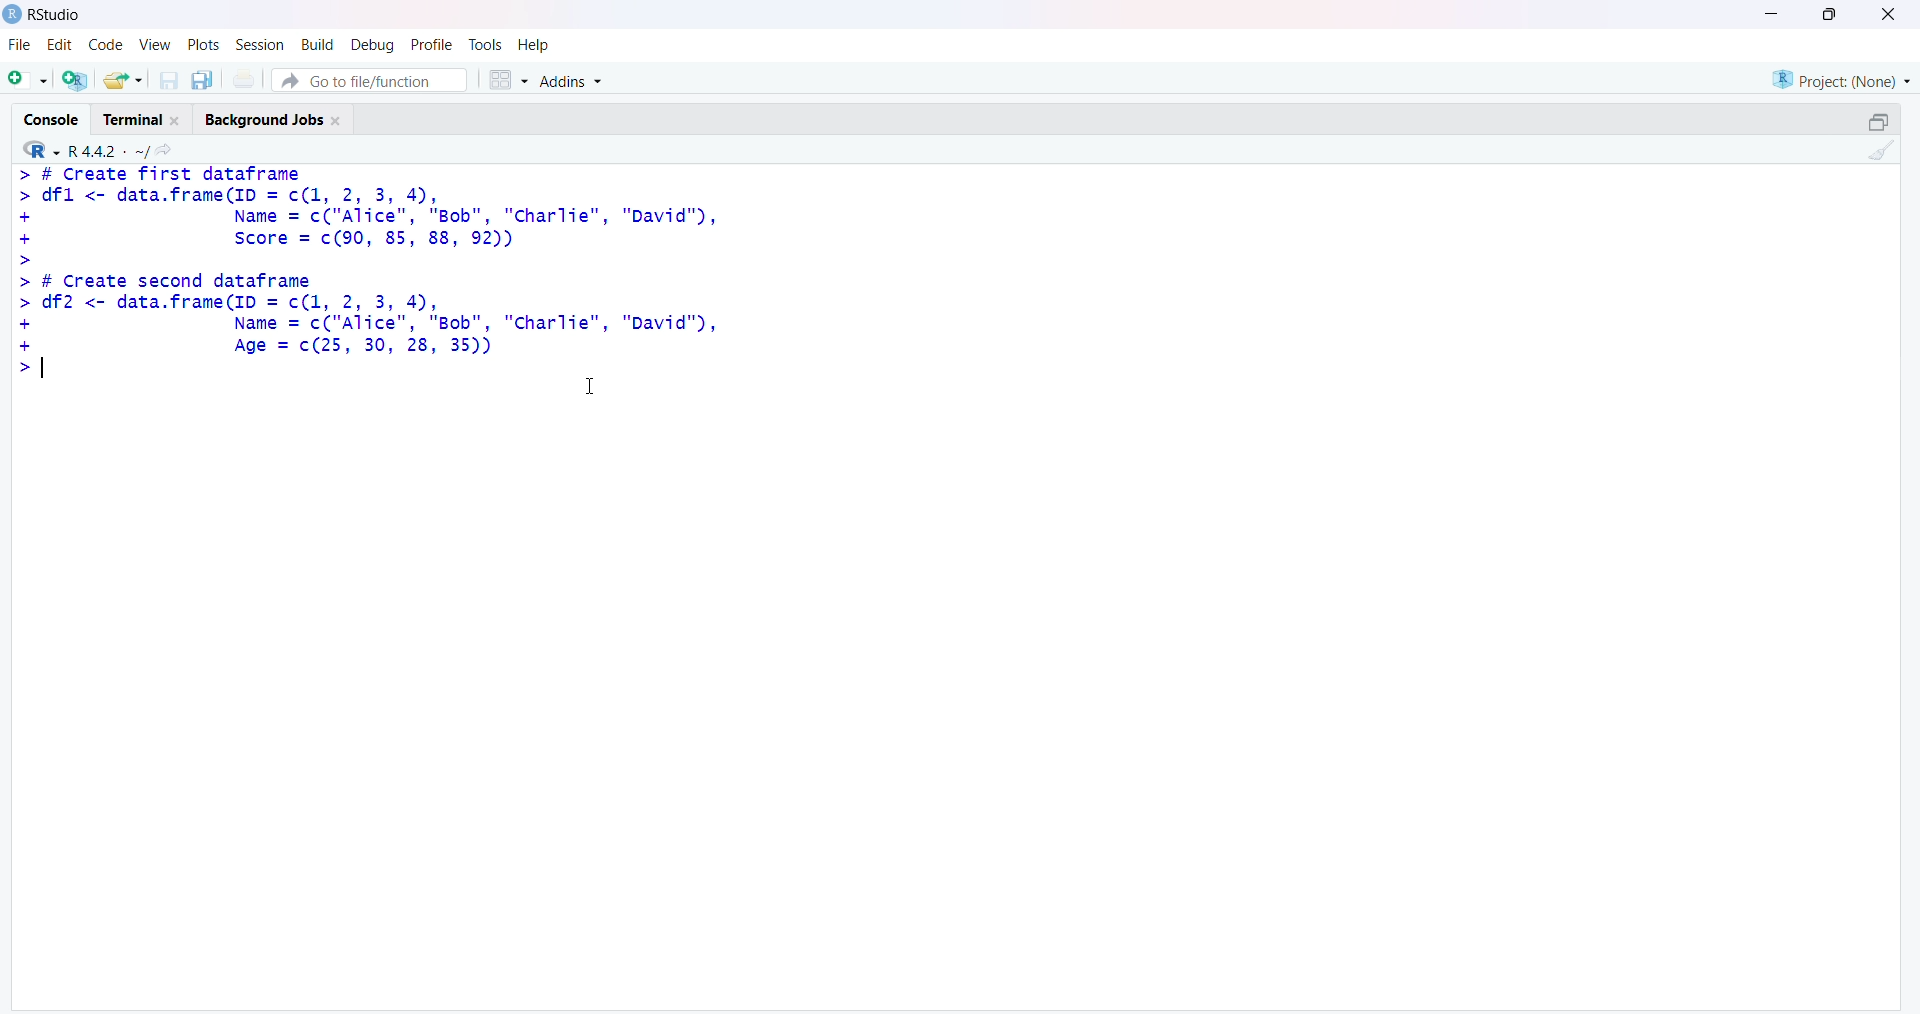  Describe the element at coordinates (1772, 13) in the screenshot. I see `minimise` at that location.